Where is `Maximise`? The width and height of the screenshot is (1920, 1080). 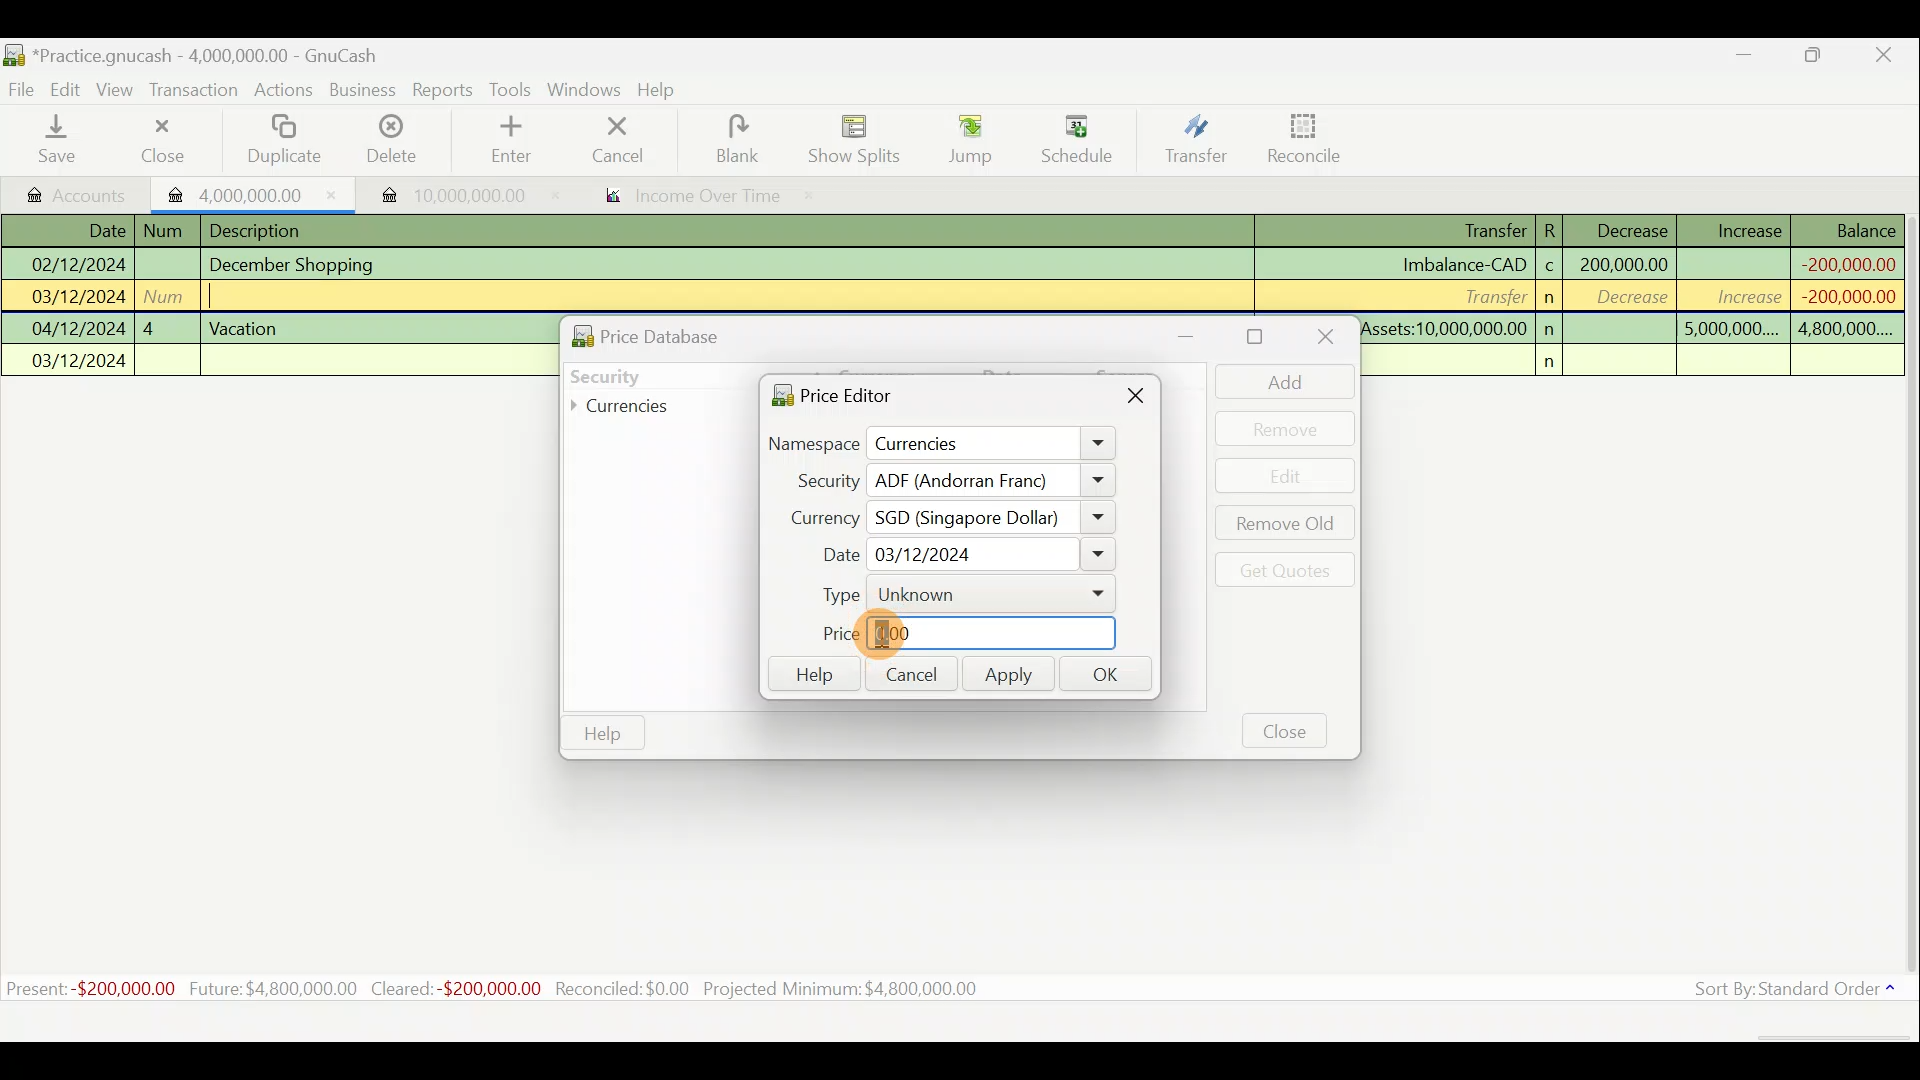
Maximise is located at coordinates (1258, 337).